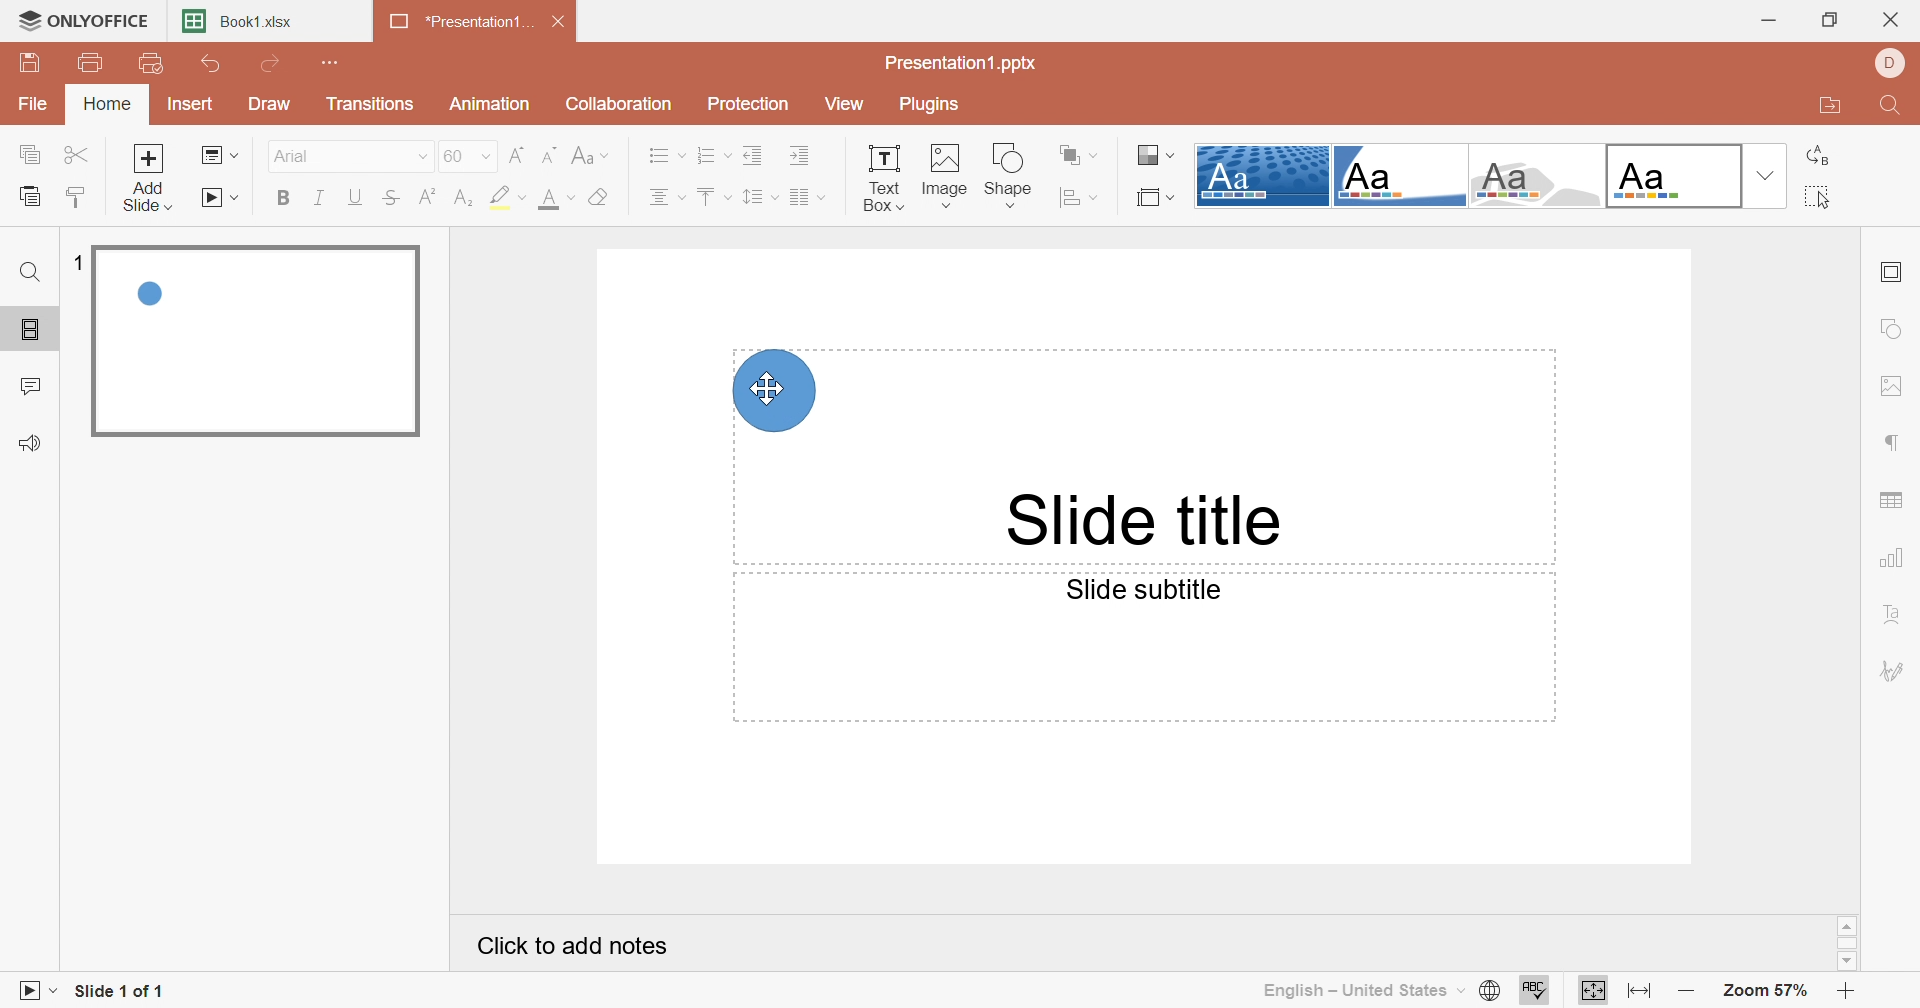 Image resolution: width=1920 pixels, height=1008 pixels. What do you see at coordinates (1893, 670) in the screenshot?
I see `Signature settings` at bounding box center [1893, 670].